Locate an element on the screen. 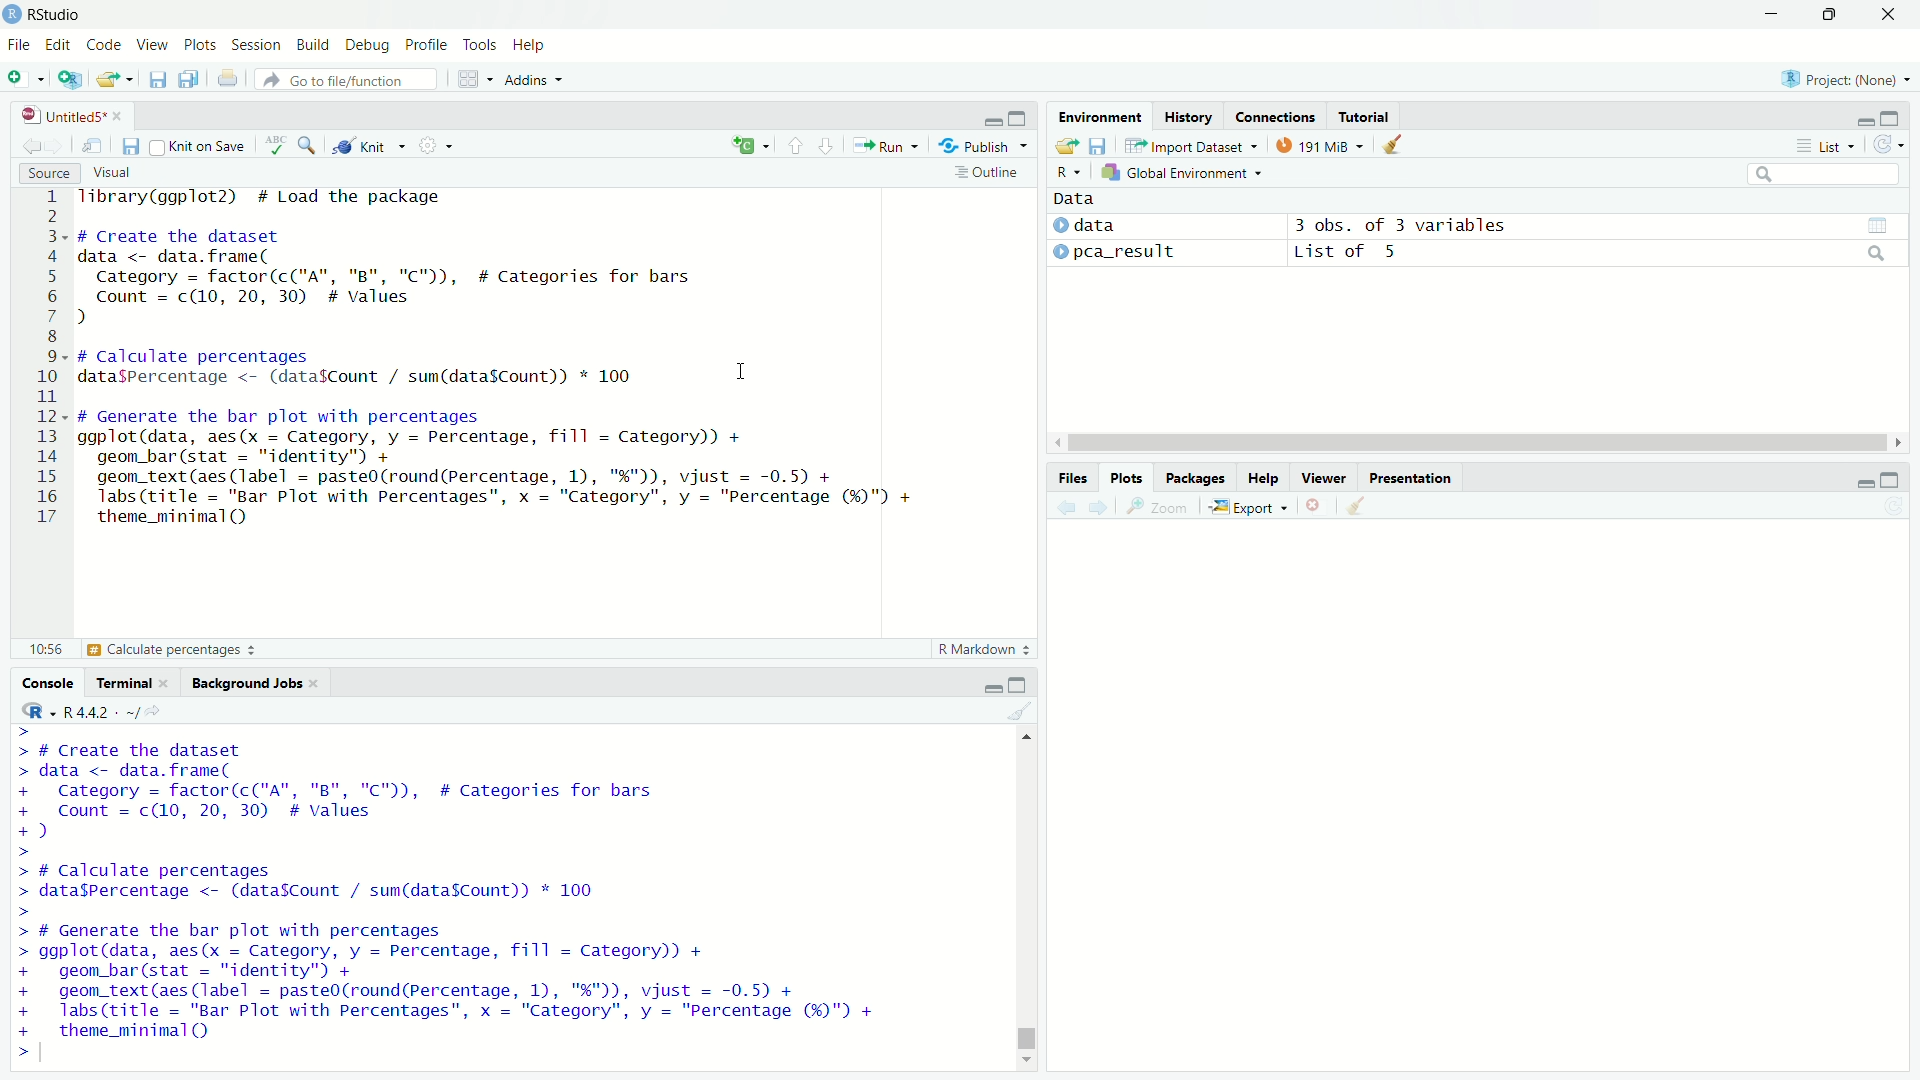  save all is located at coordinates (192, 79).